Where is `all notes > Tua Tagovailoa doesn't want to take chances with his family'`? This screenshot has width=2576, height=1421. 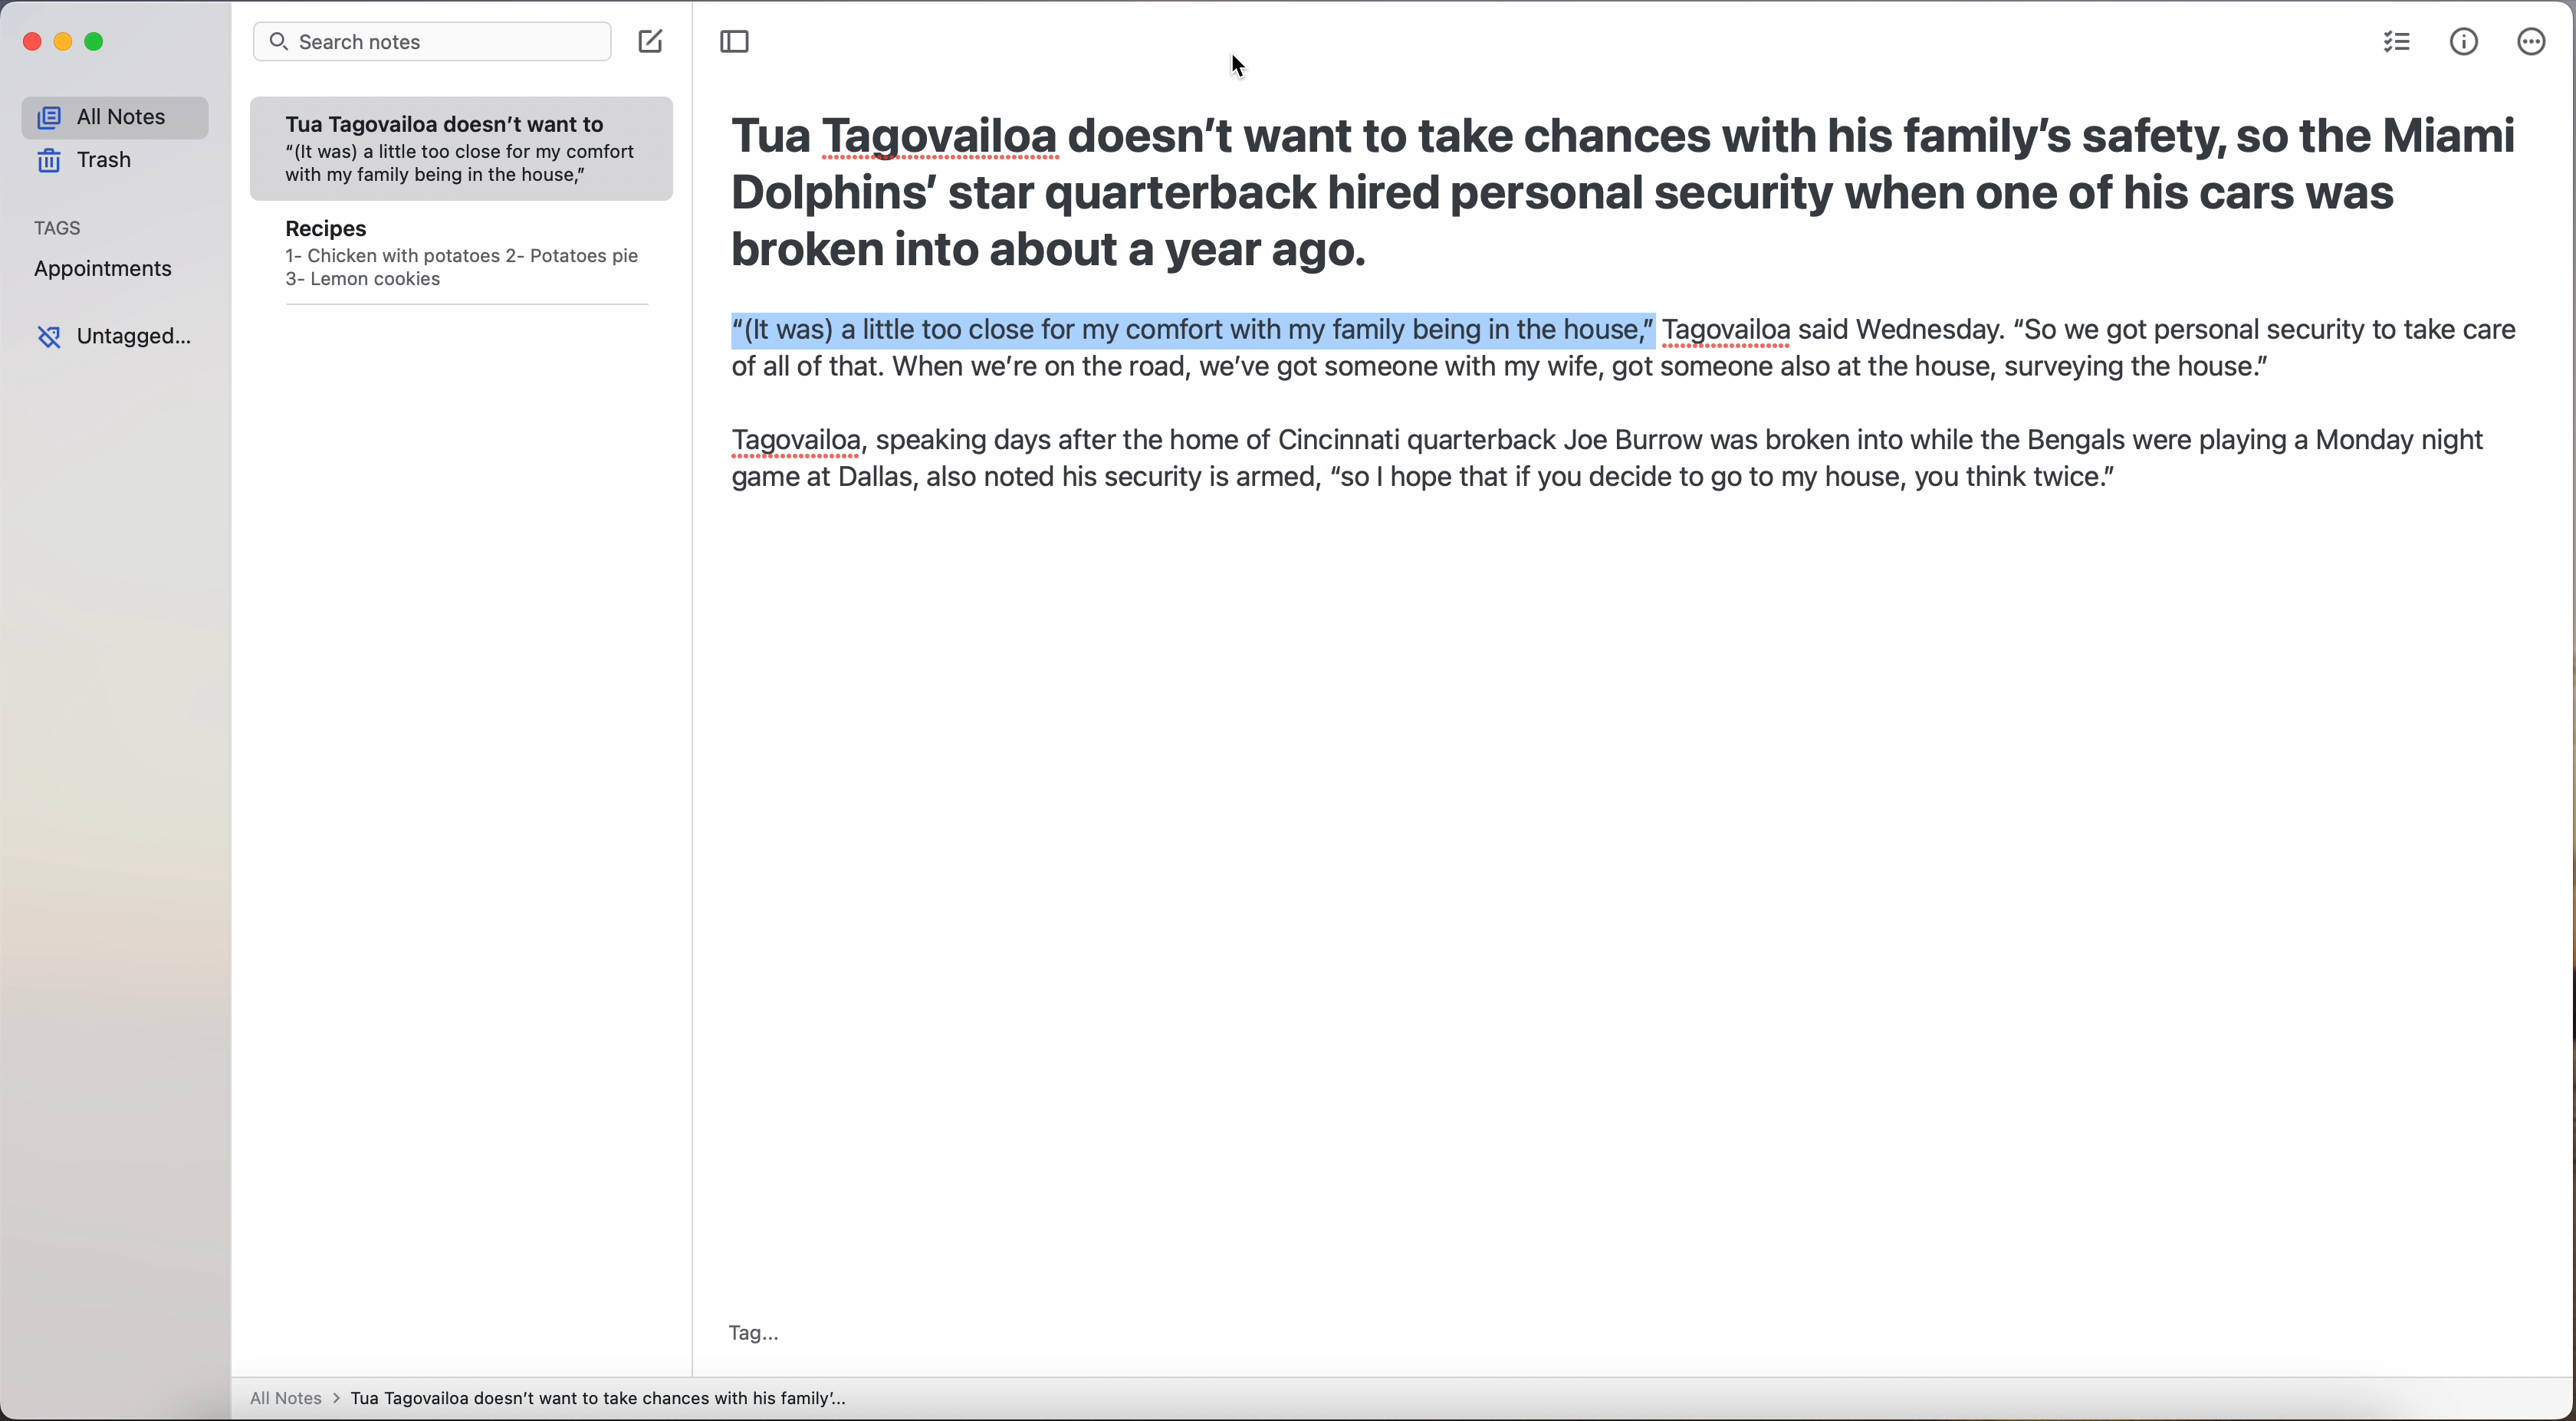 all notes > Tua Tagovailoa doesn't want to take chances with his family' is located at coordinates (549, 1401).